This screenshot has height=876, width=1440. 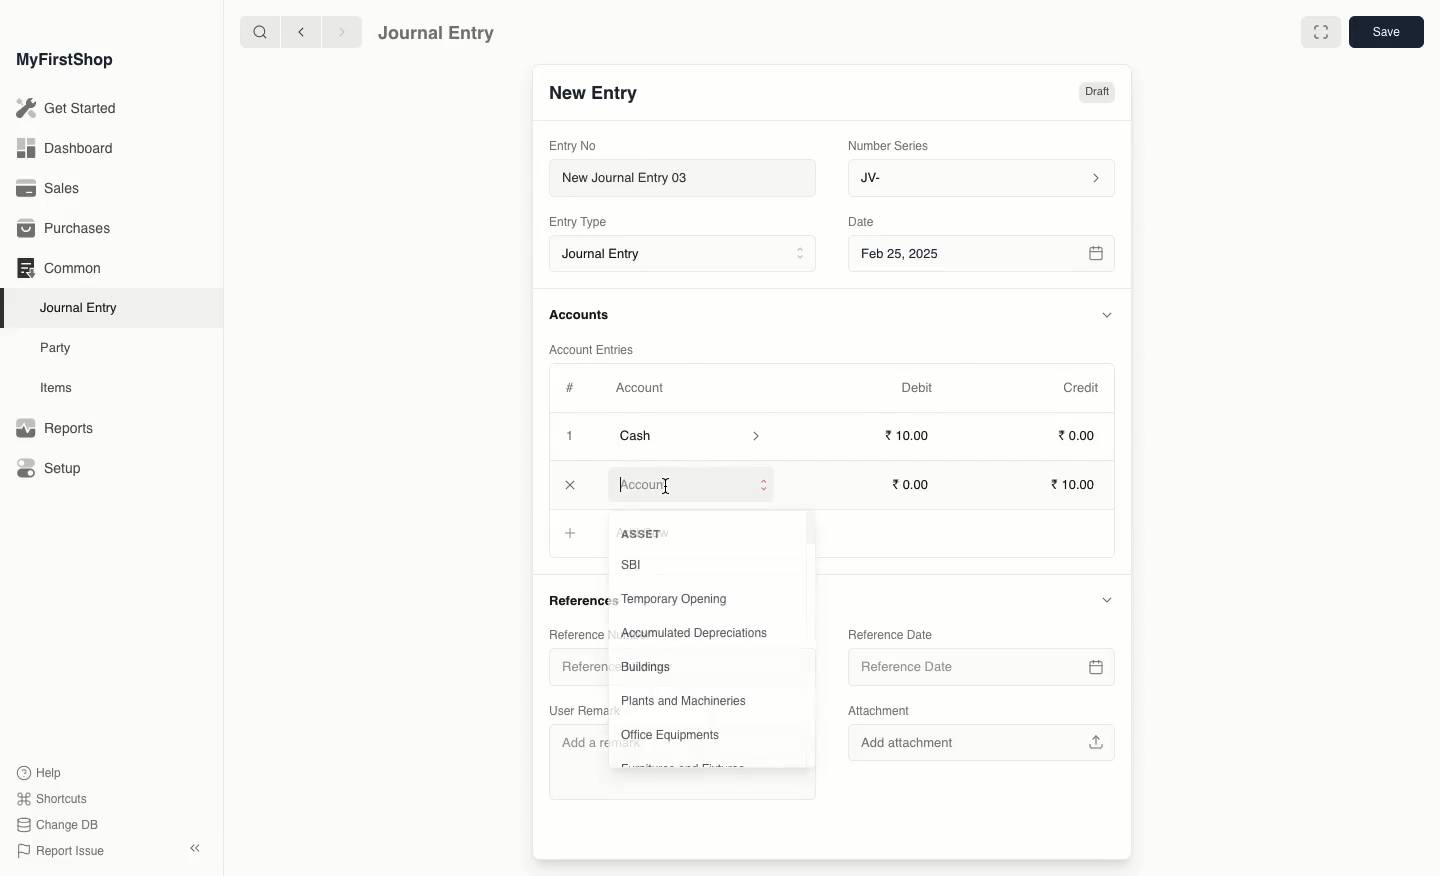 What do you see at coordinates (675, 599) in the screenshot?
I see `Temporary Opening` at bounding box center [675, 599].